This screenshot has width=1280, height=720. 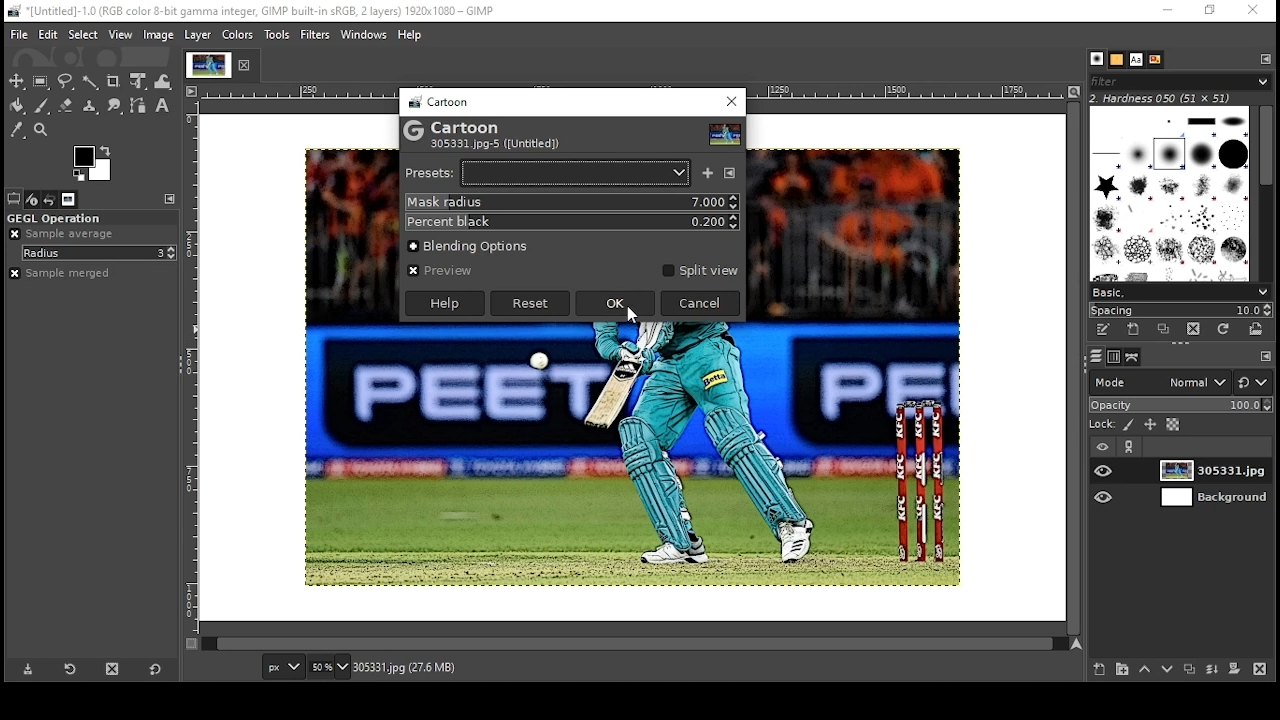 What do you see at coordinates (1217, 473) in the screenshot?
I see `layer 1` at bounding box center [1217, 473].